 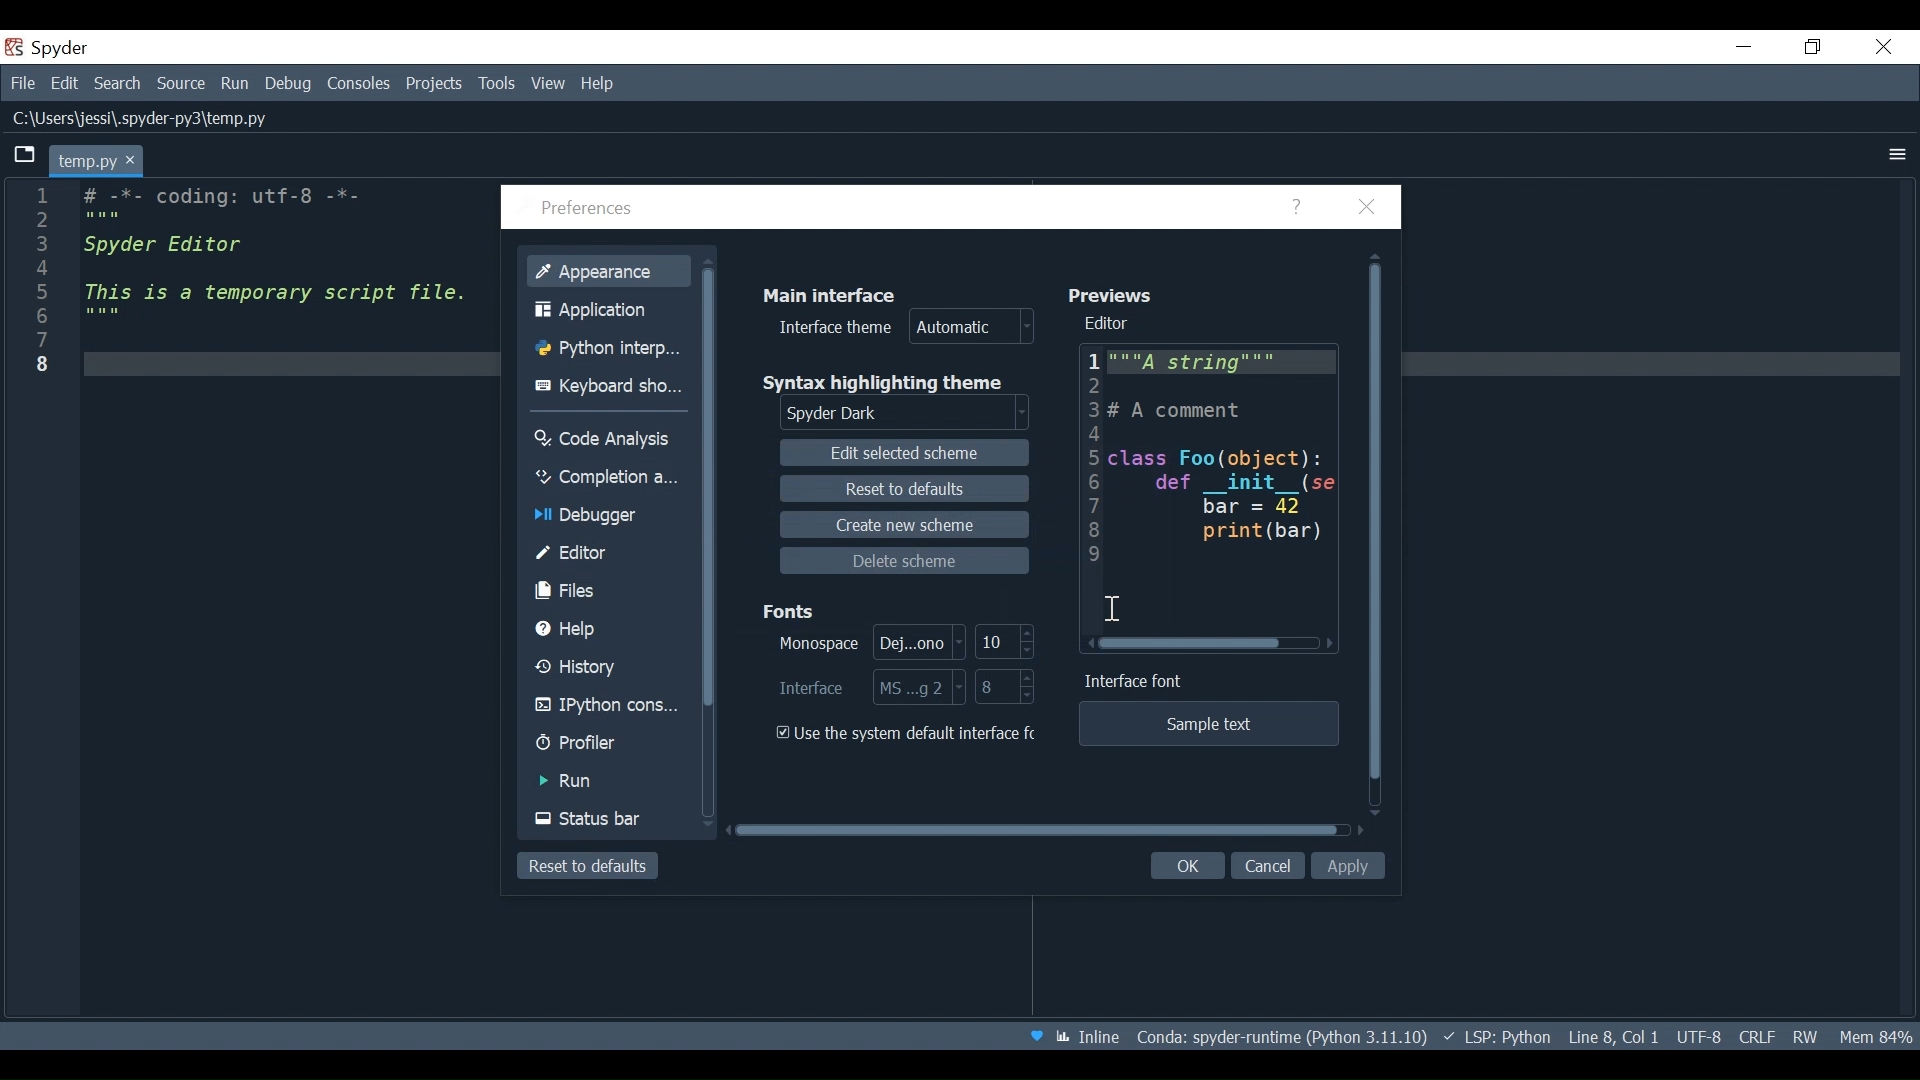 I want to click on Cancel, so click(x=1267, y=866).